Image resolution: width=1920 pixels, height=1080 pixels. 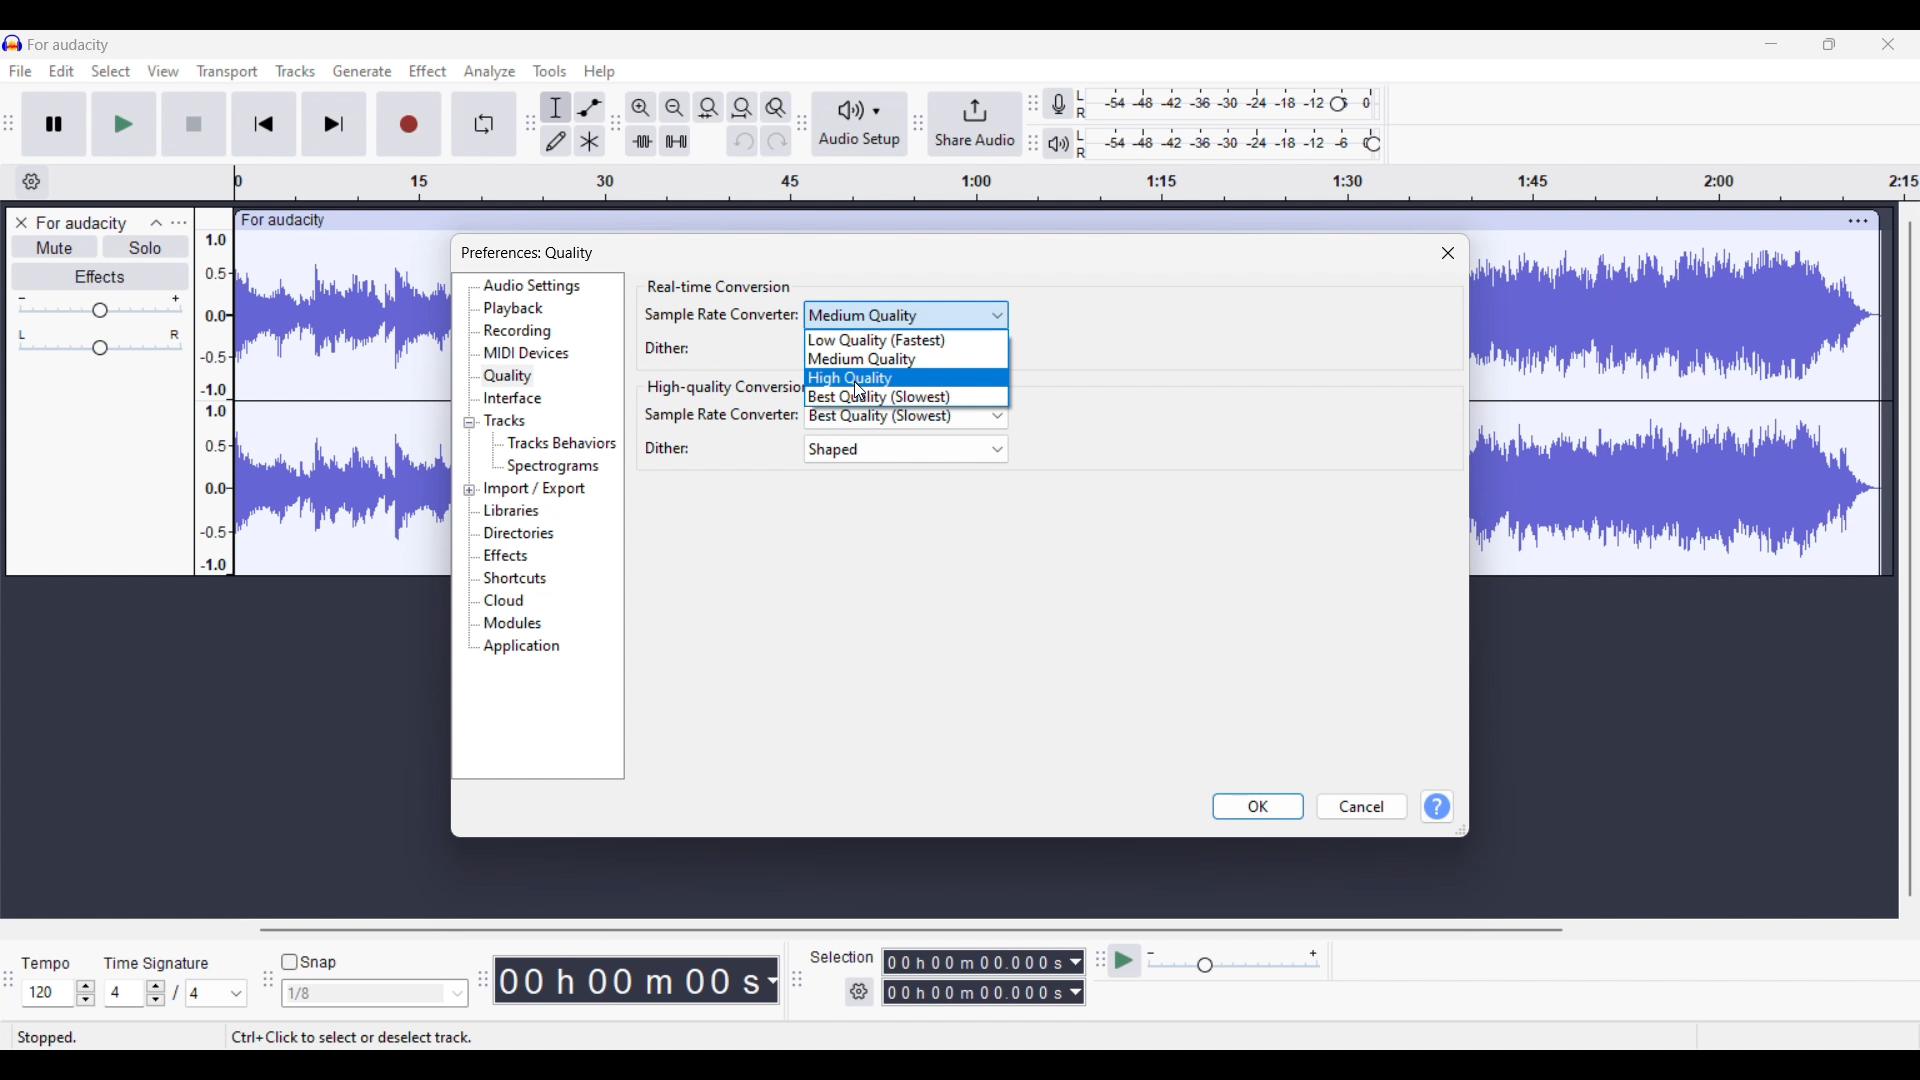 I want to click on Indicates inputs for each setting, so click(x=722, y=331).